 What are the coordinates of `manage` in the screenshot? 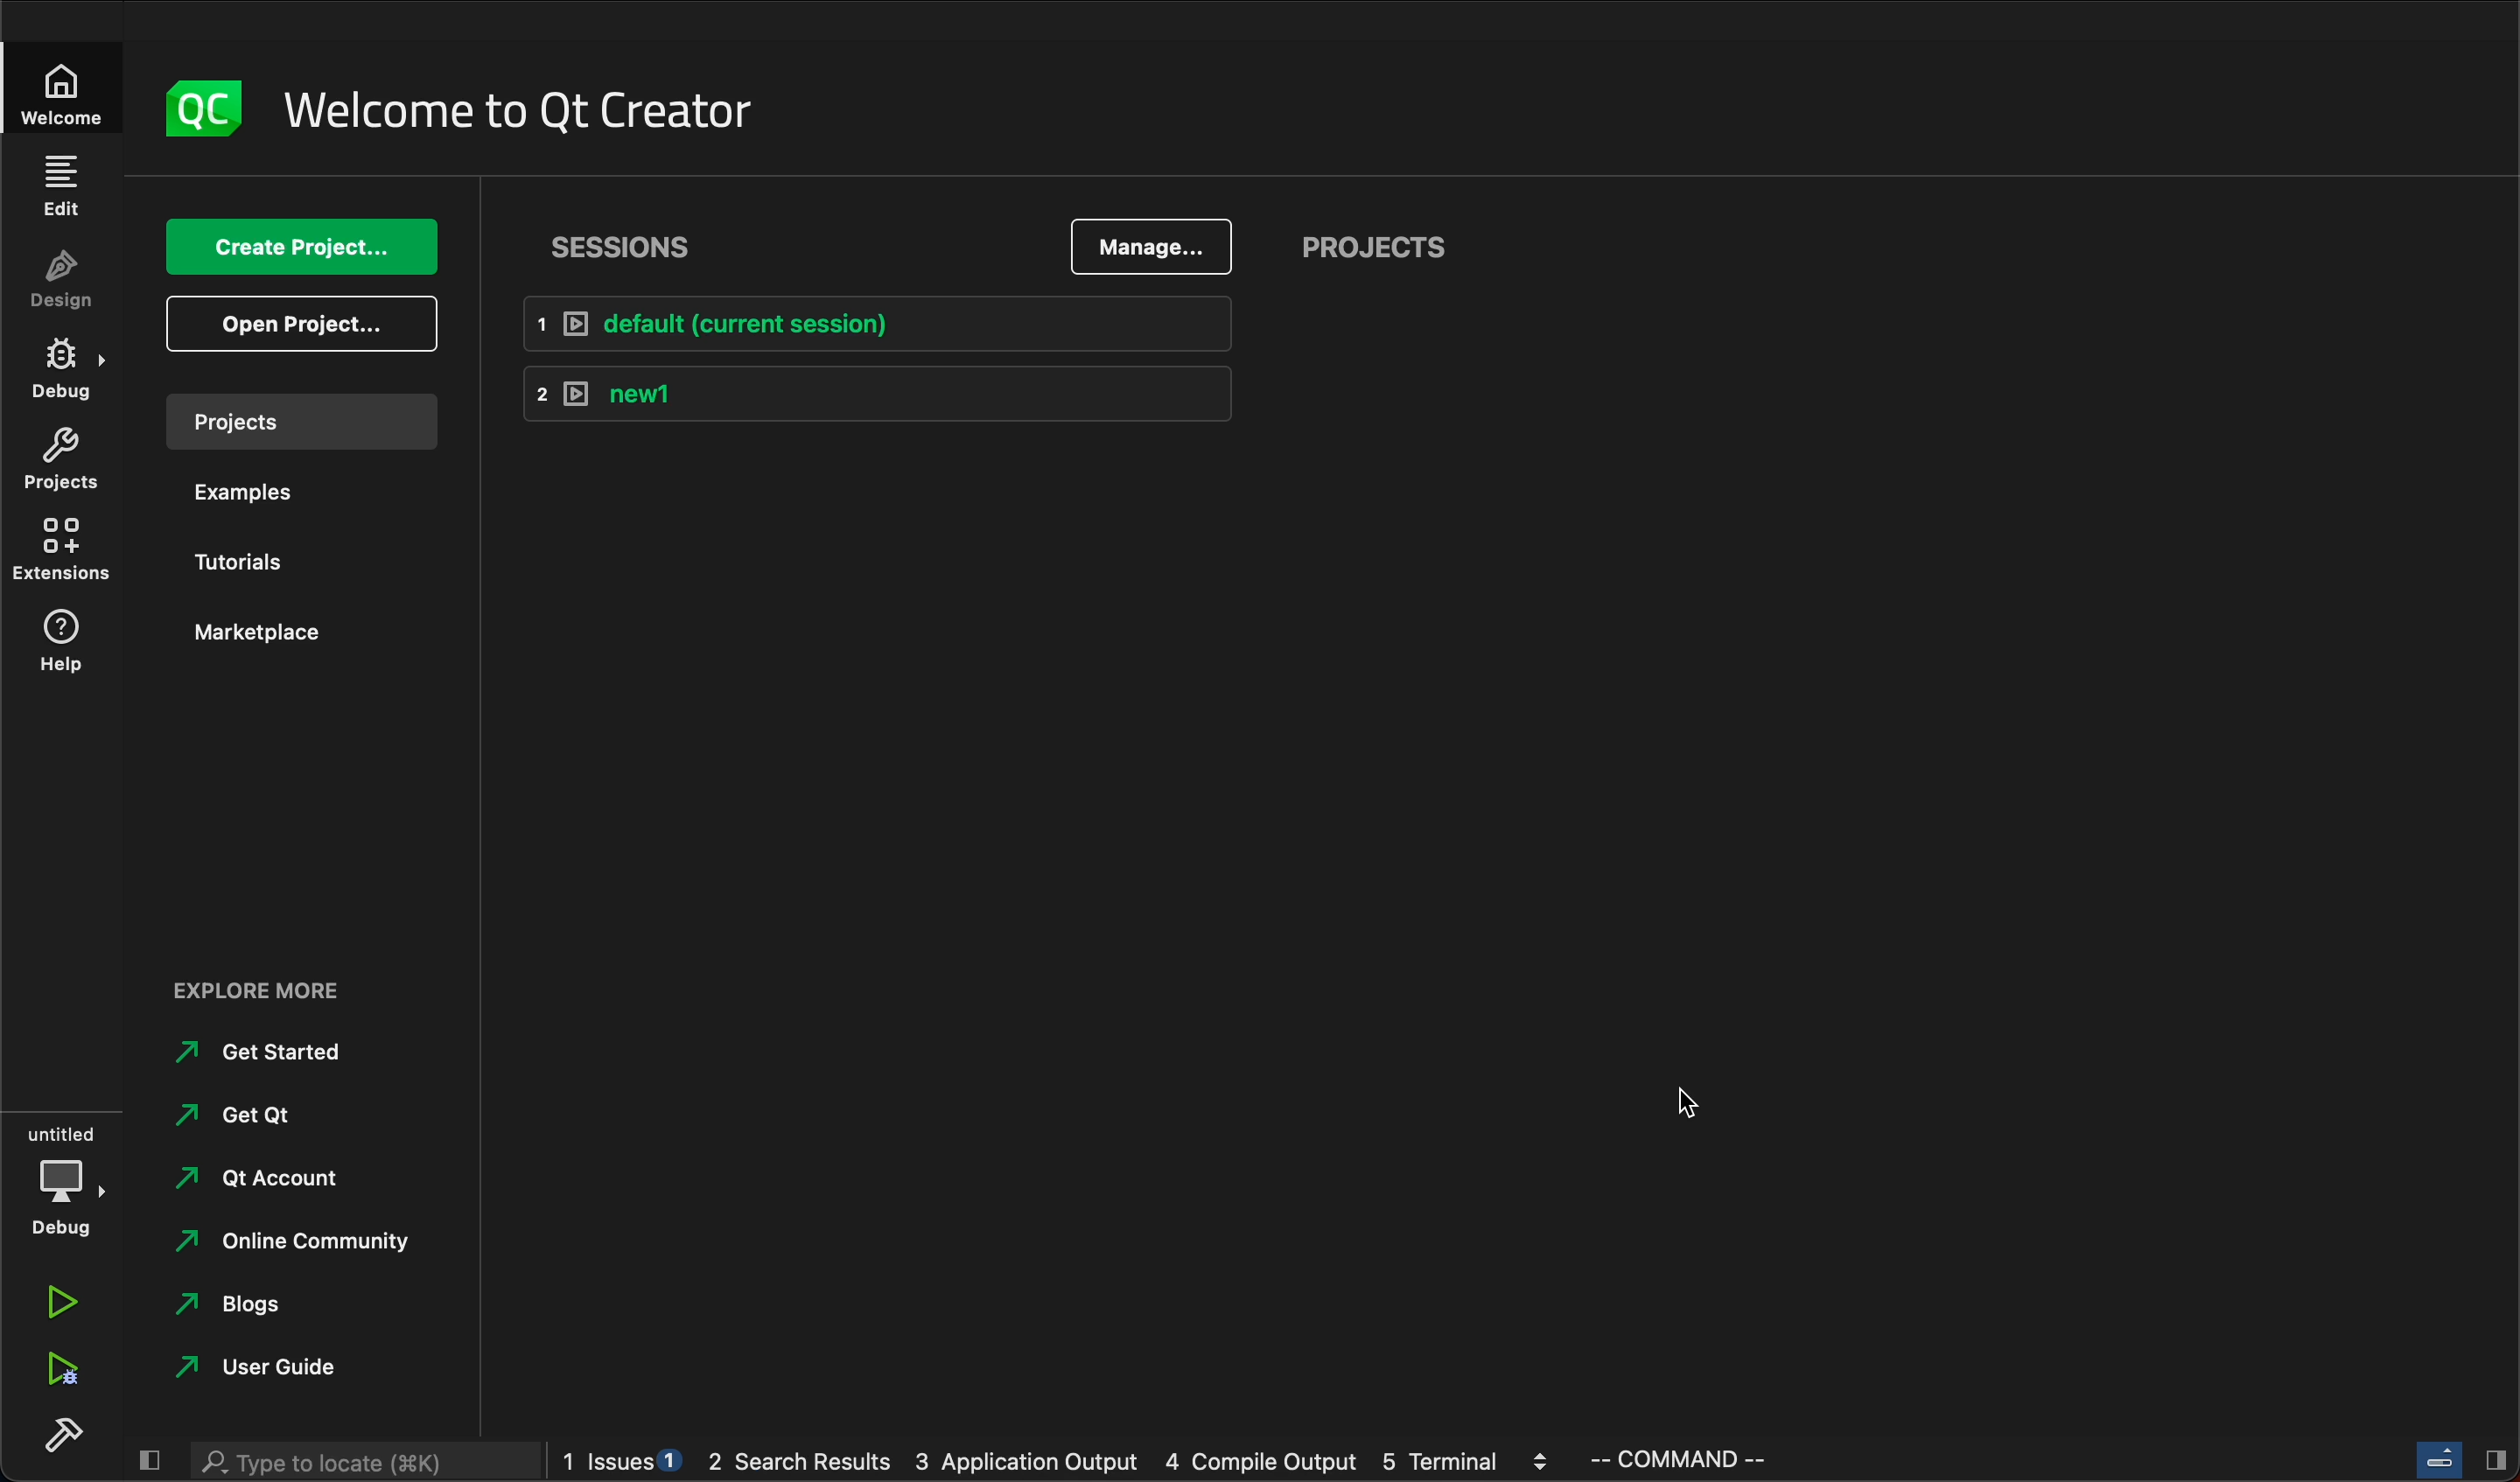 It's located at (1153, 248).